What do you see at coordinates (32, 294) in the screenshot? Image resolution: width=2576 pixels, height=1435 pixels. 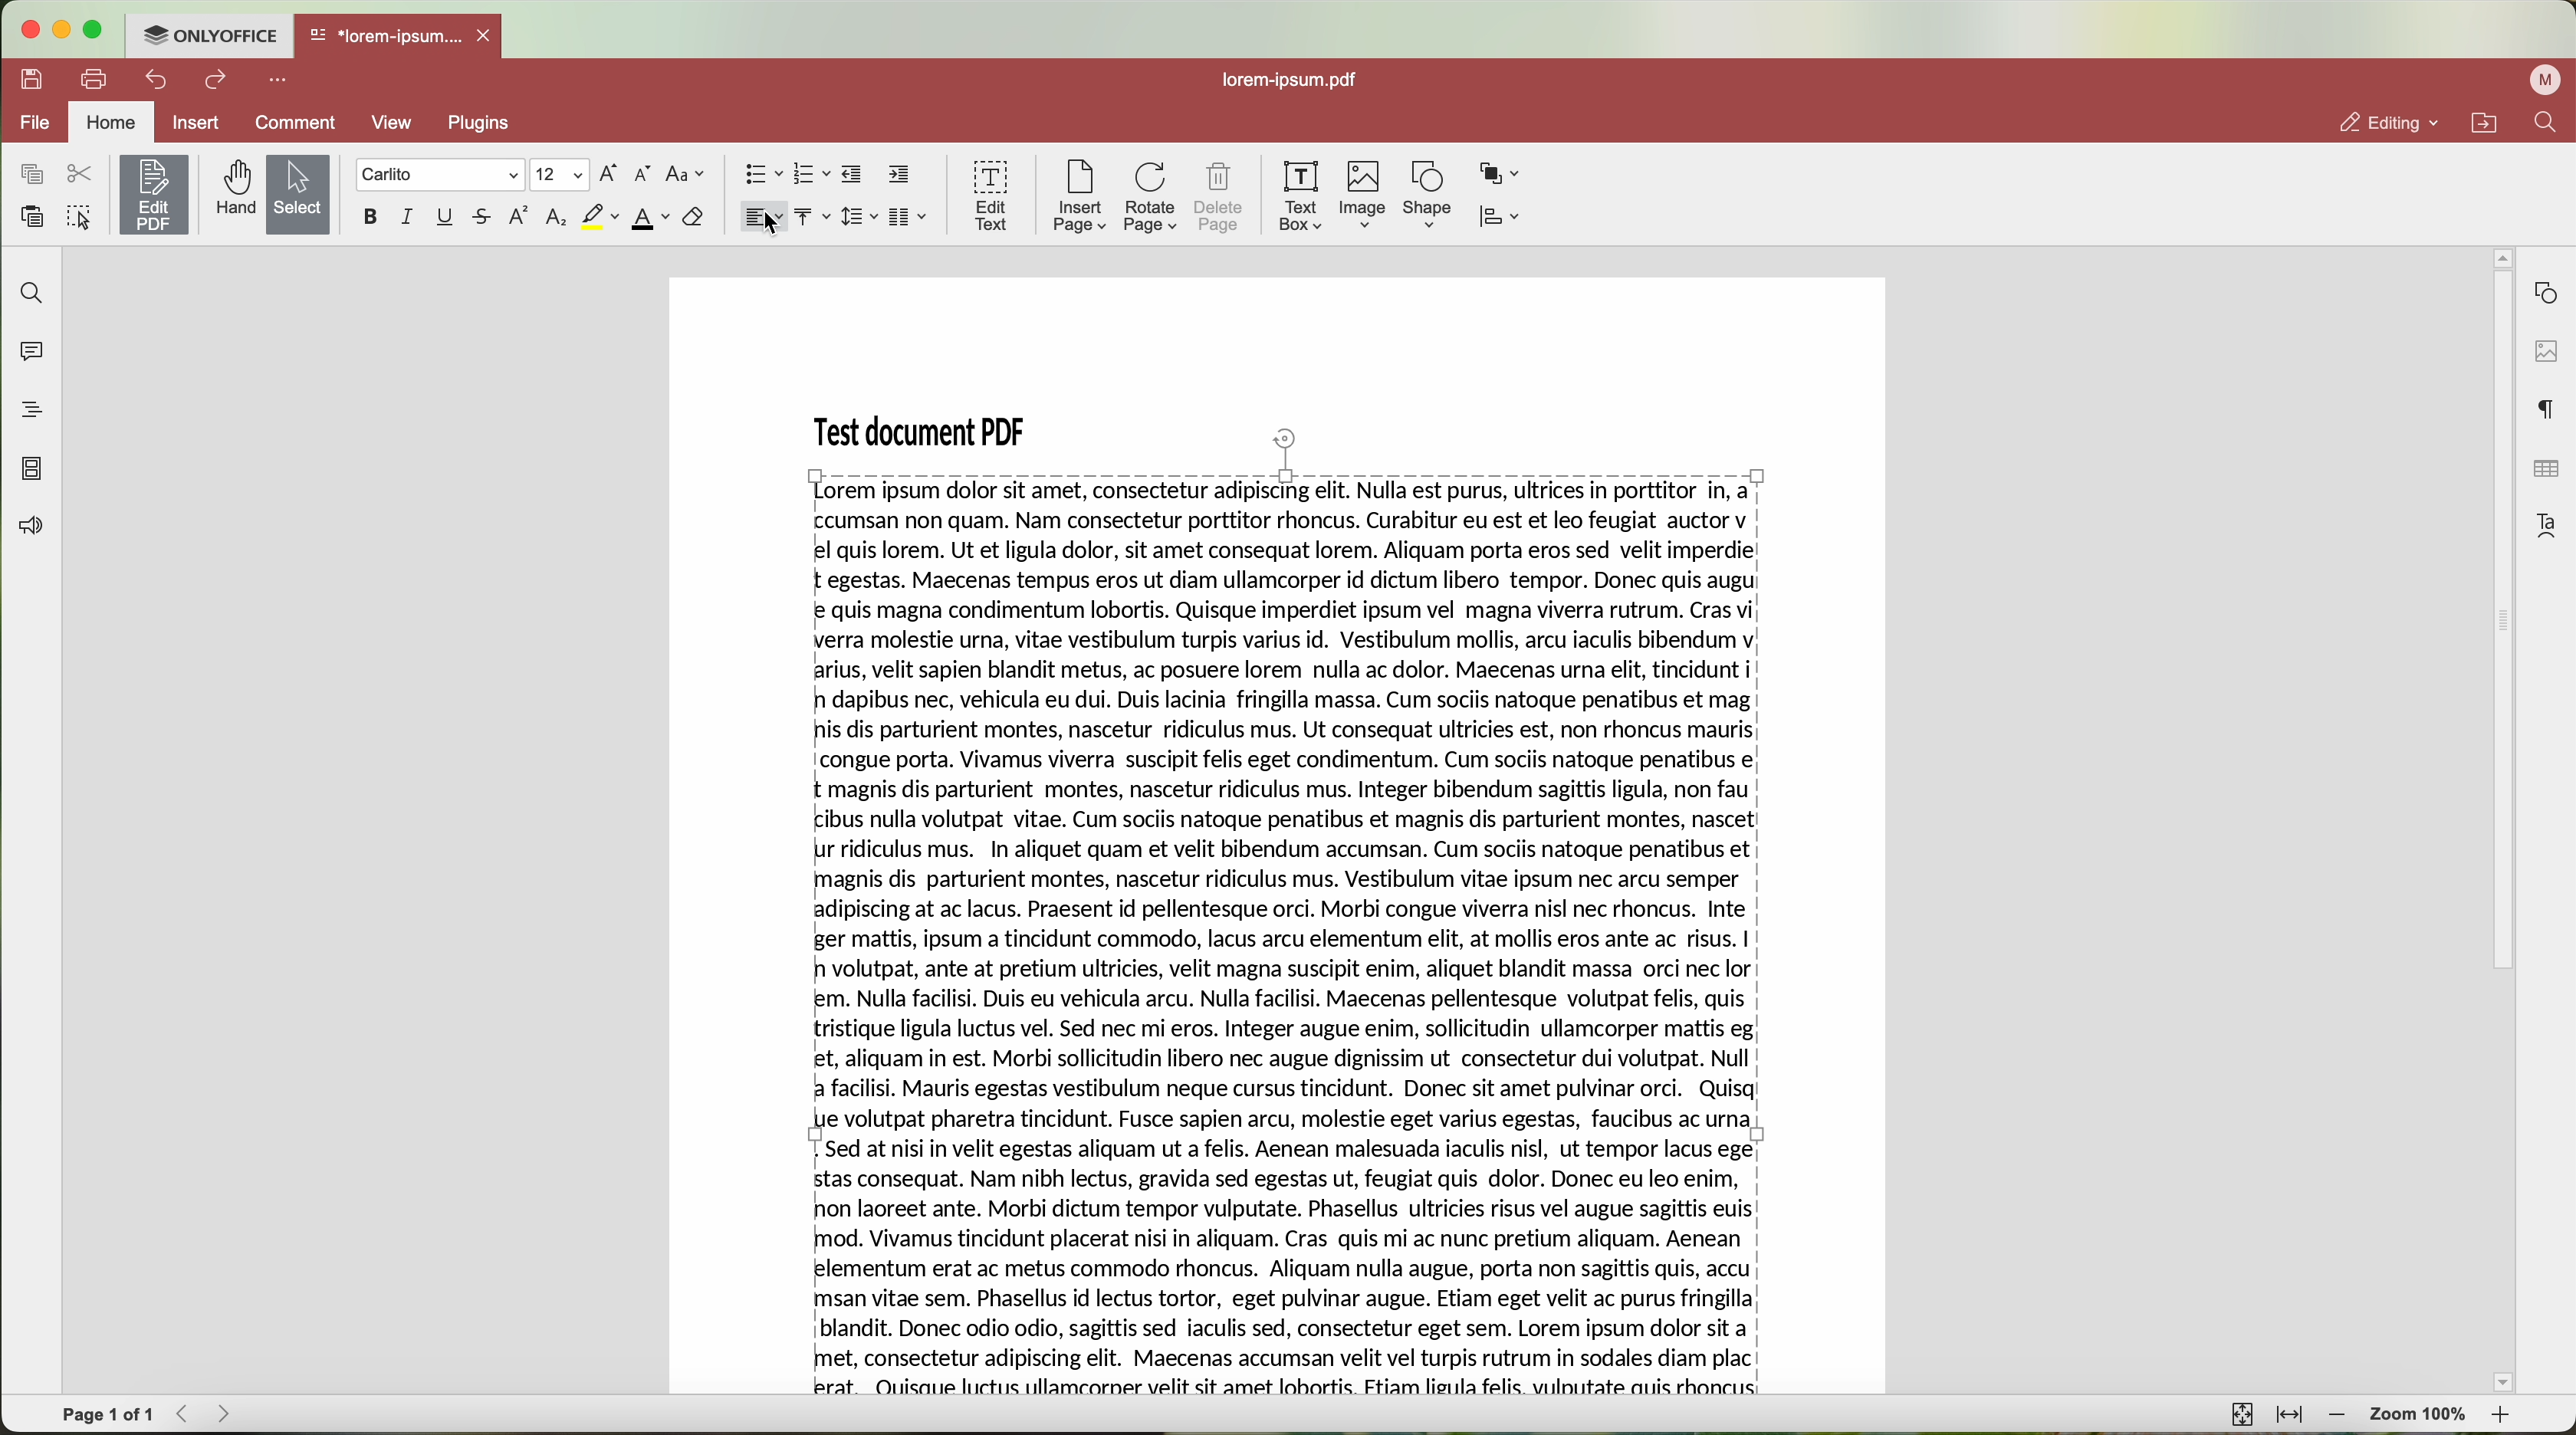 I see `find` at bounding box center [32, 294].